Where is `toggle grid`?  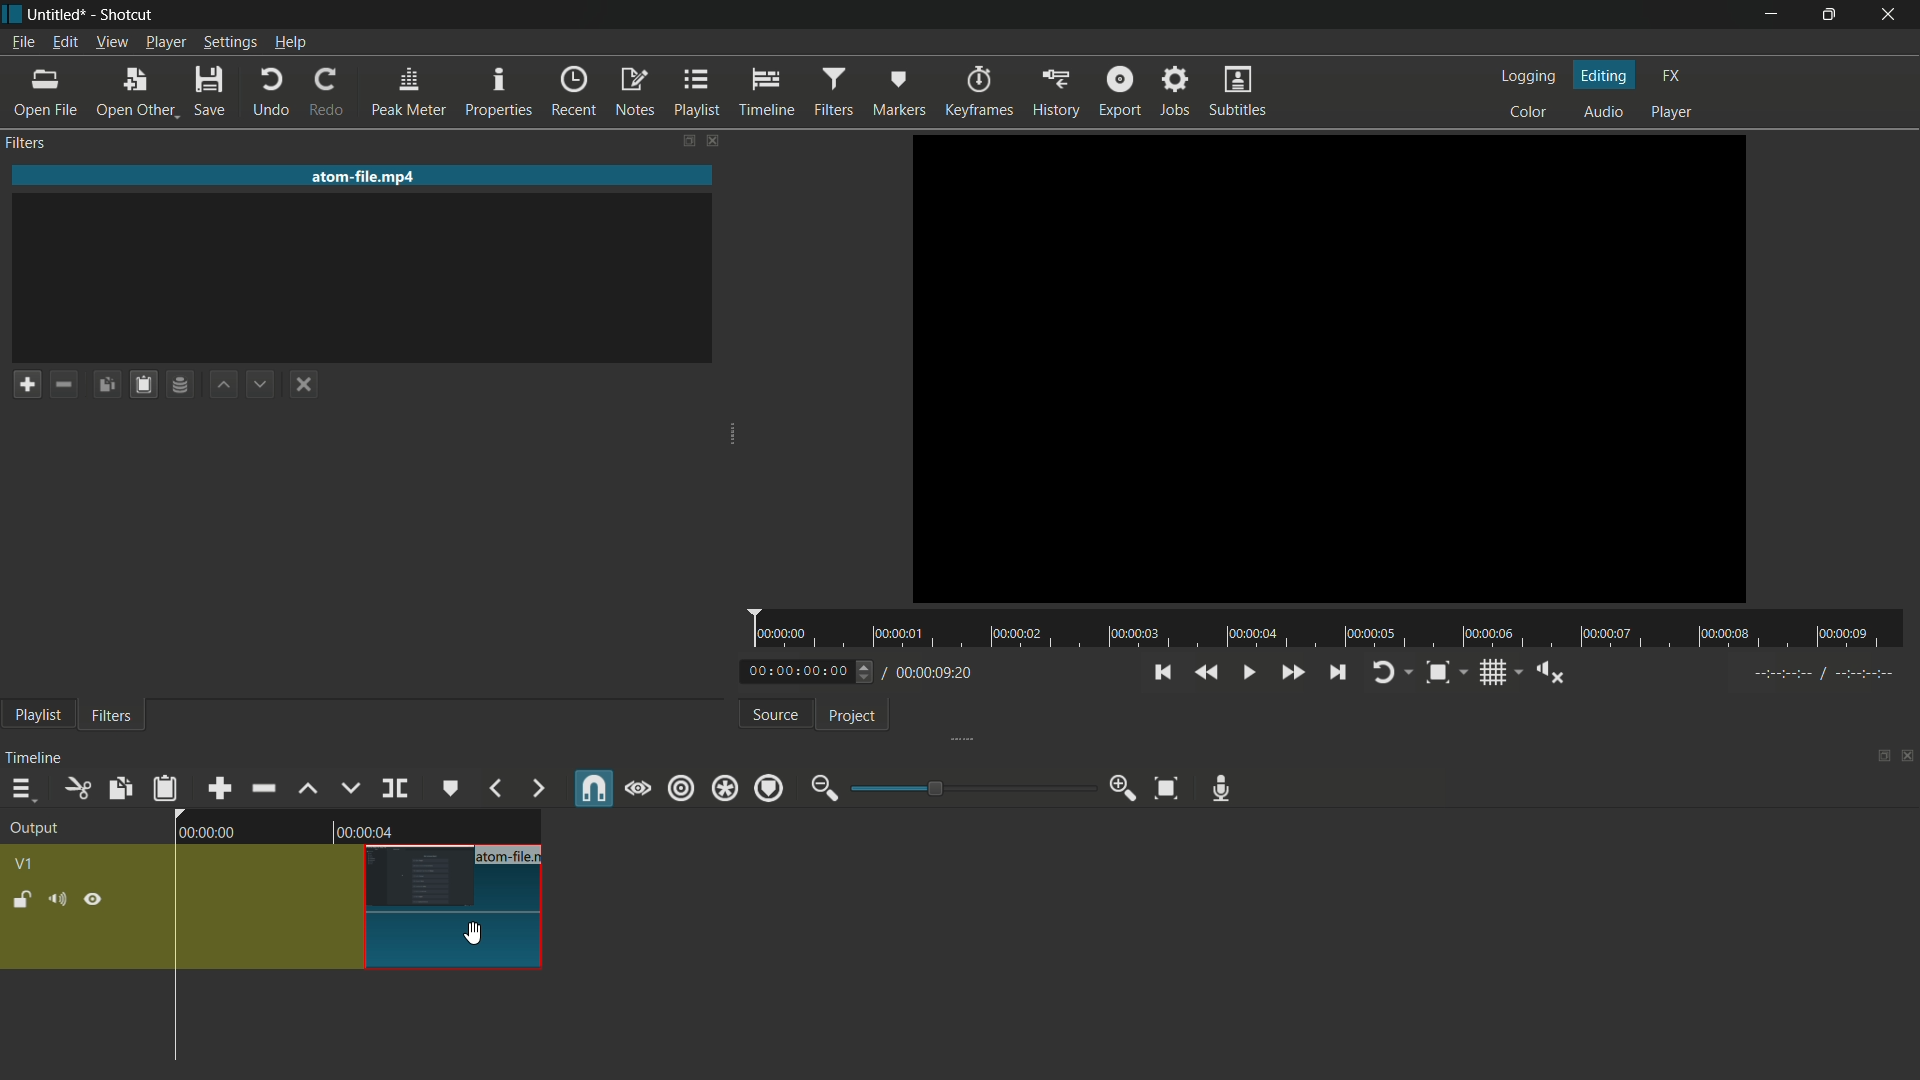
toggle grid is located at coordinates (1491, 671).